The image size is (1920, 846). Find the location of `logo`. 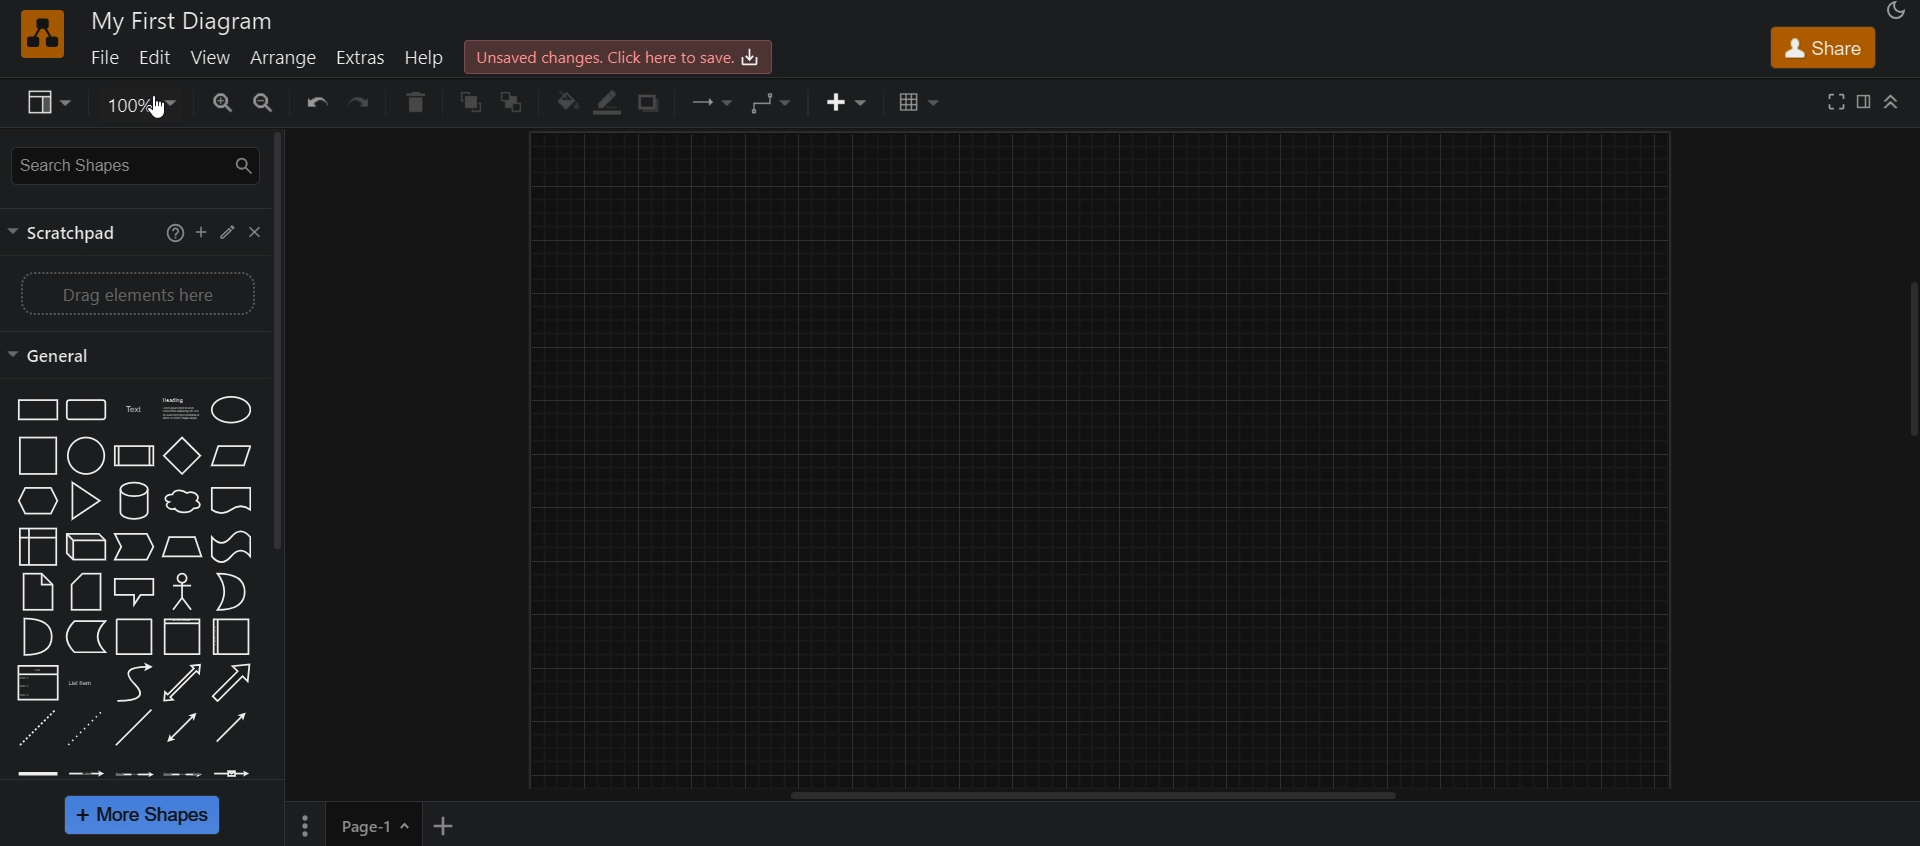

logo is located at coordinates (40, 35).